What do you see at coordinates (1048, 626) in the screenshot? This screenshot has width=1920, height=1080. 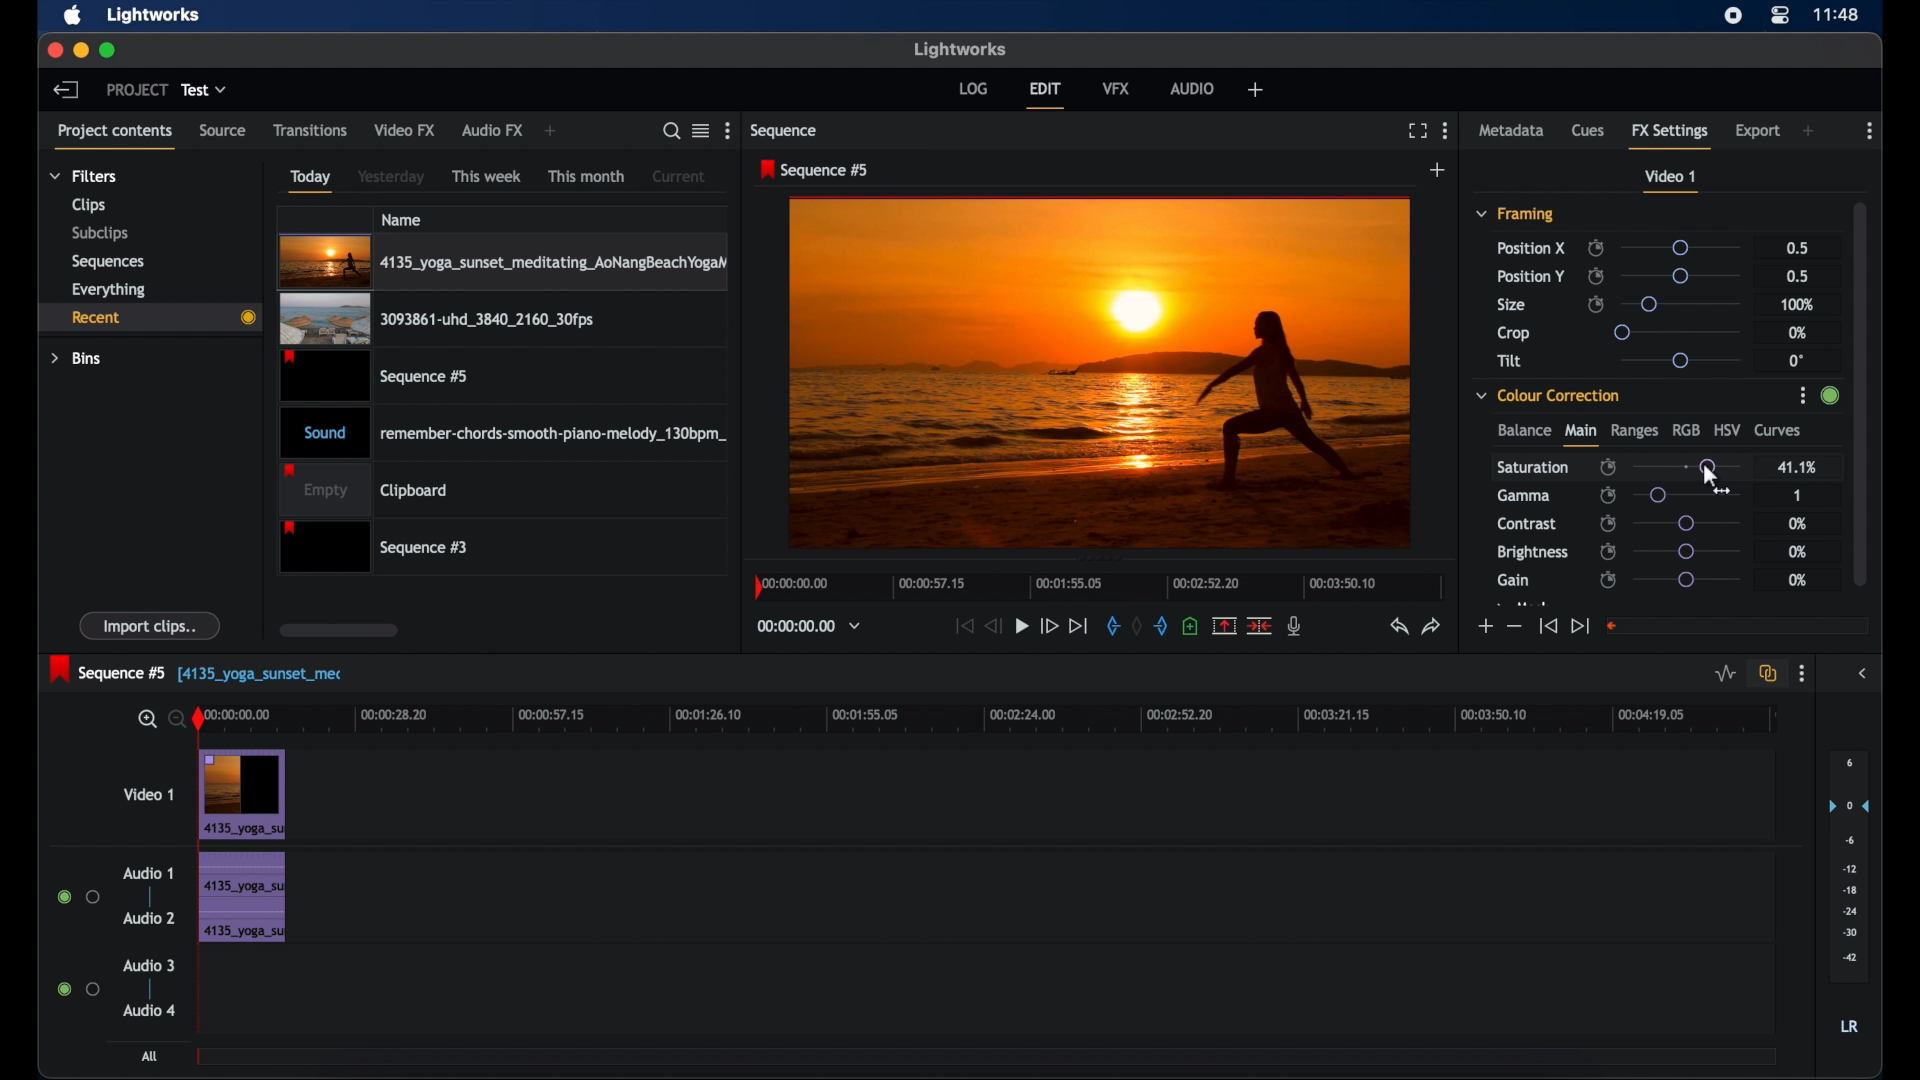 I see `fast forward` at bounding box center [1048, 626].